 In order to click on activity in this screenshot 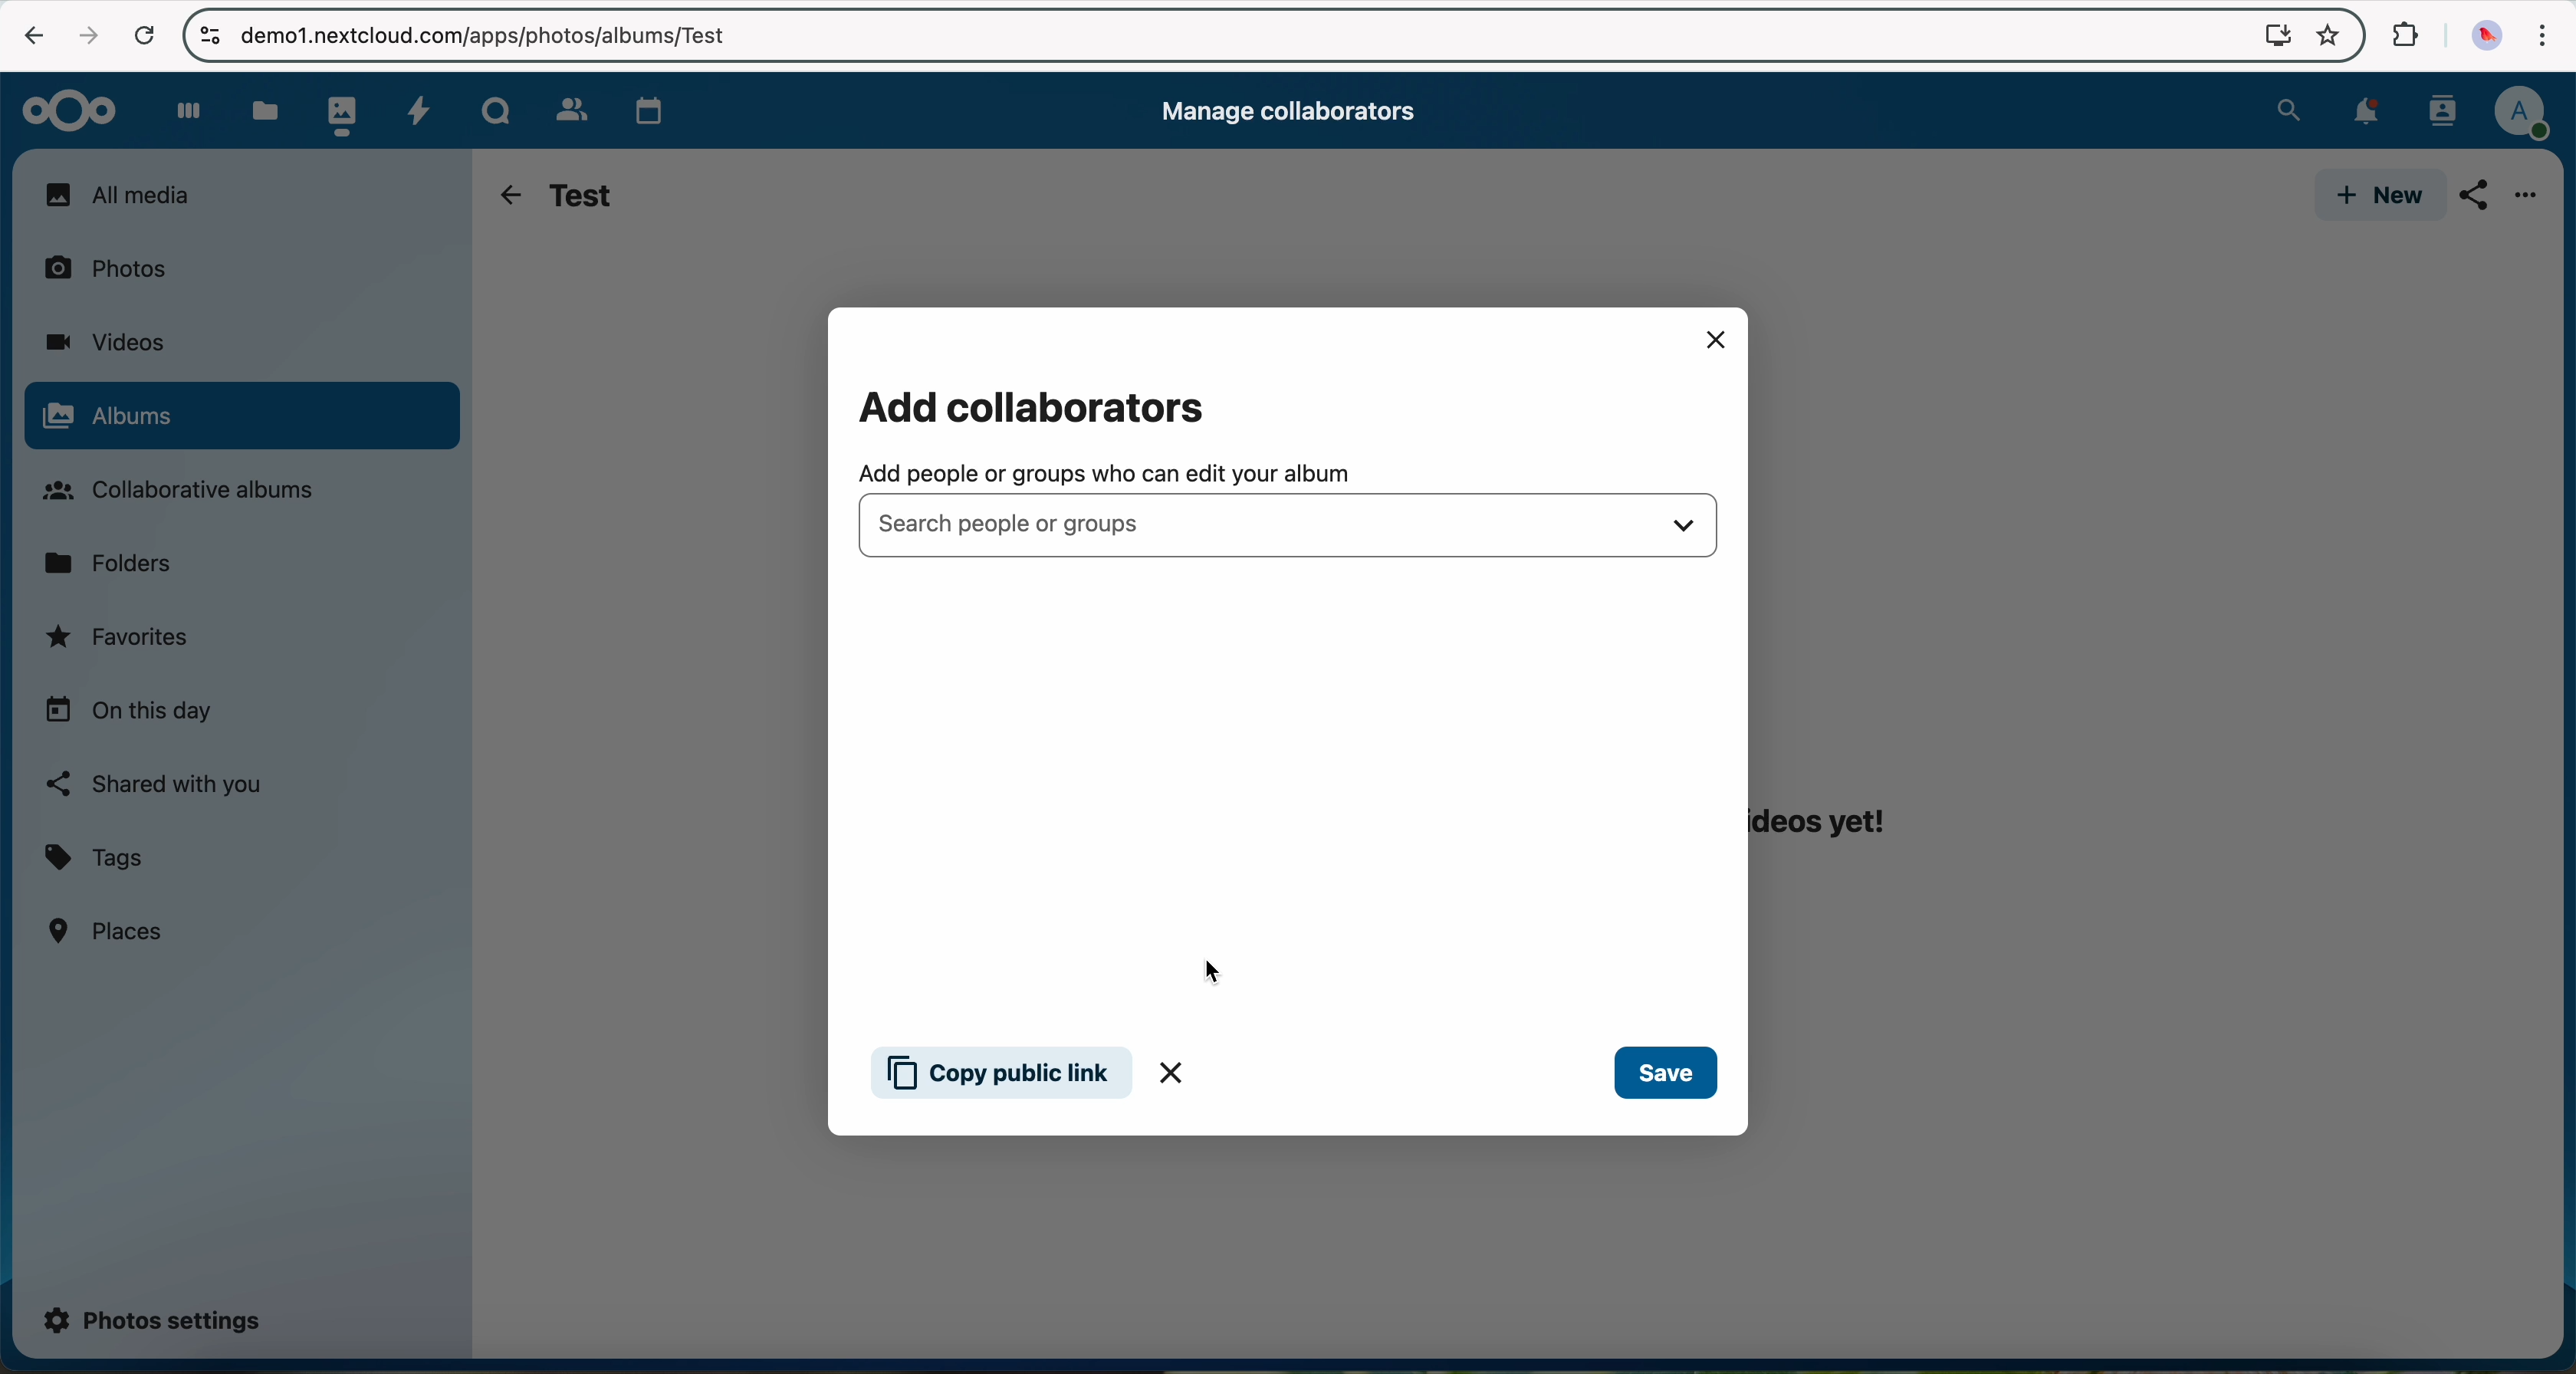, I will do `click(418, 108)`.